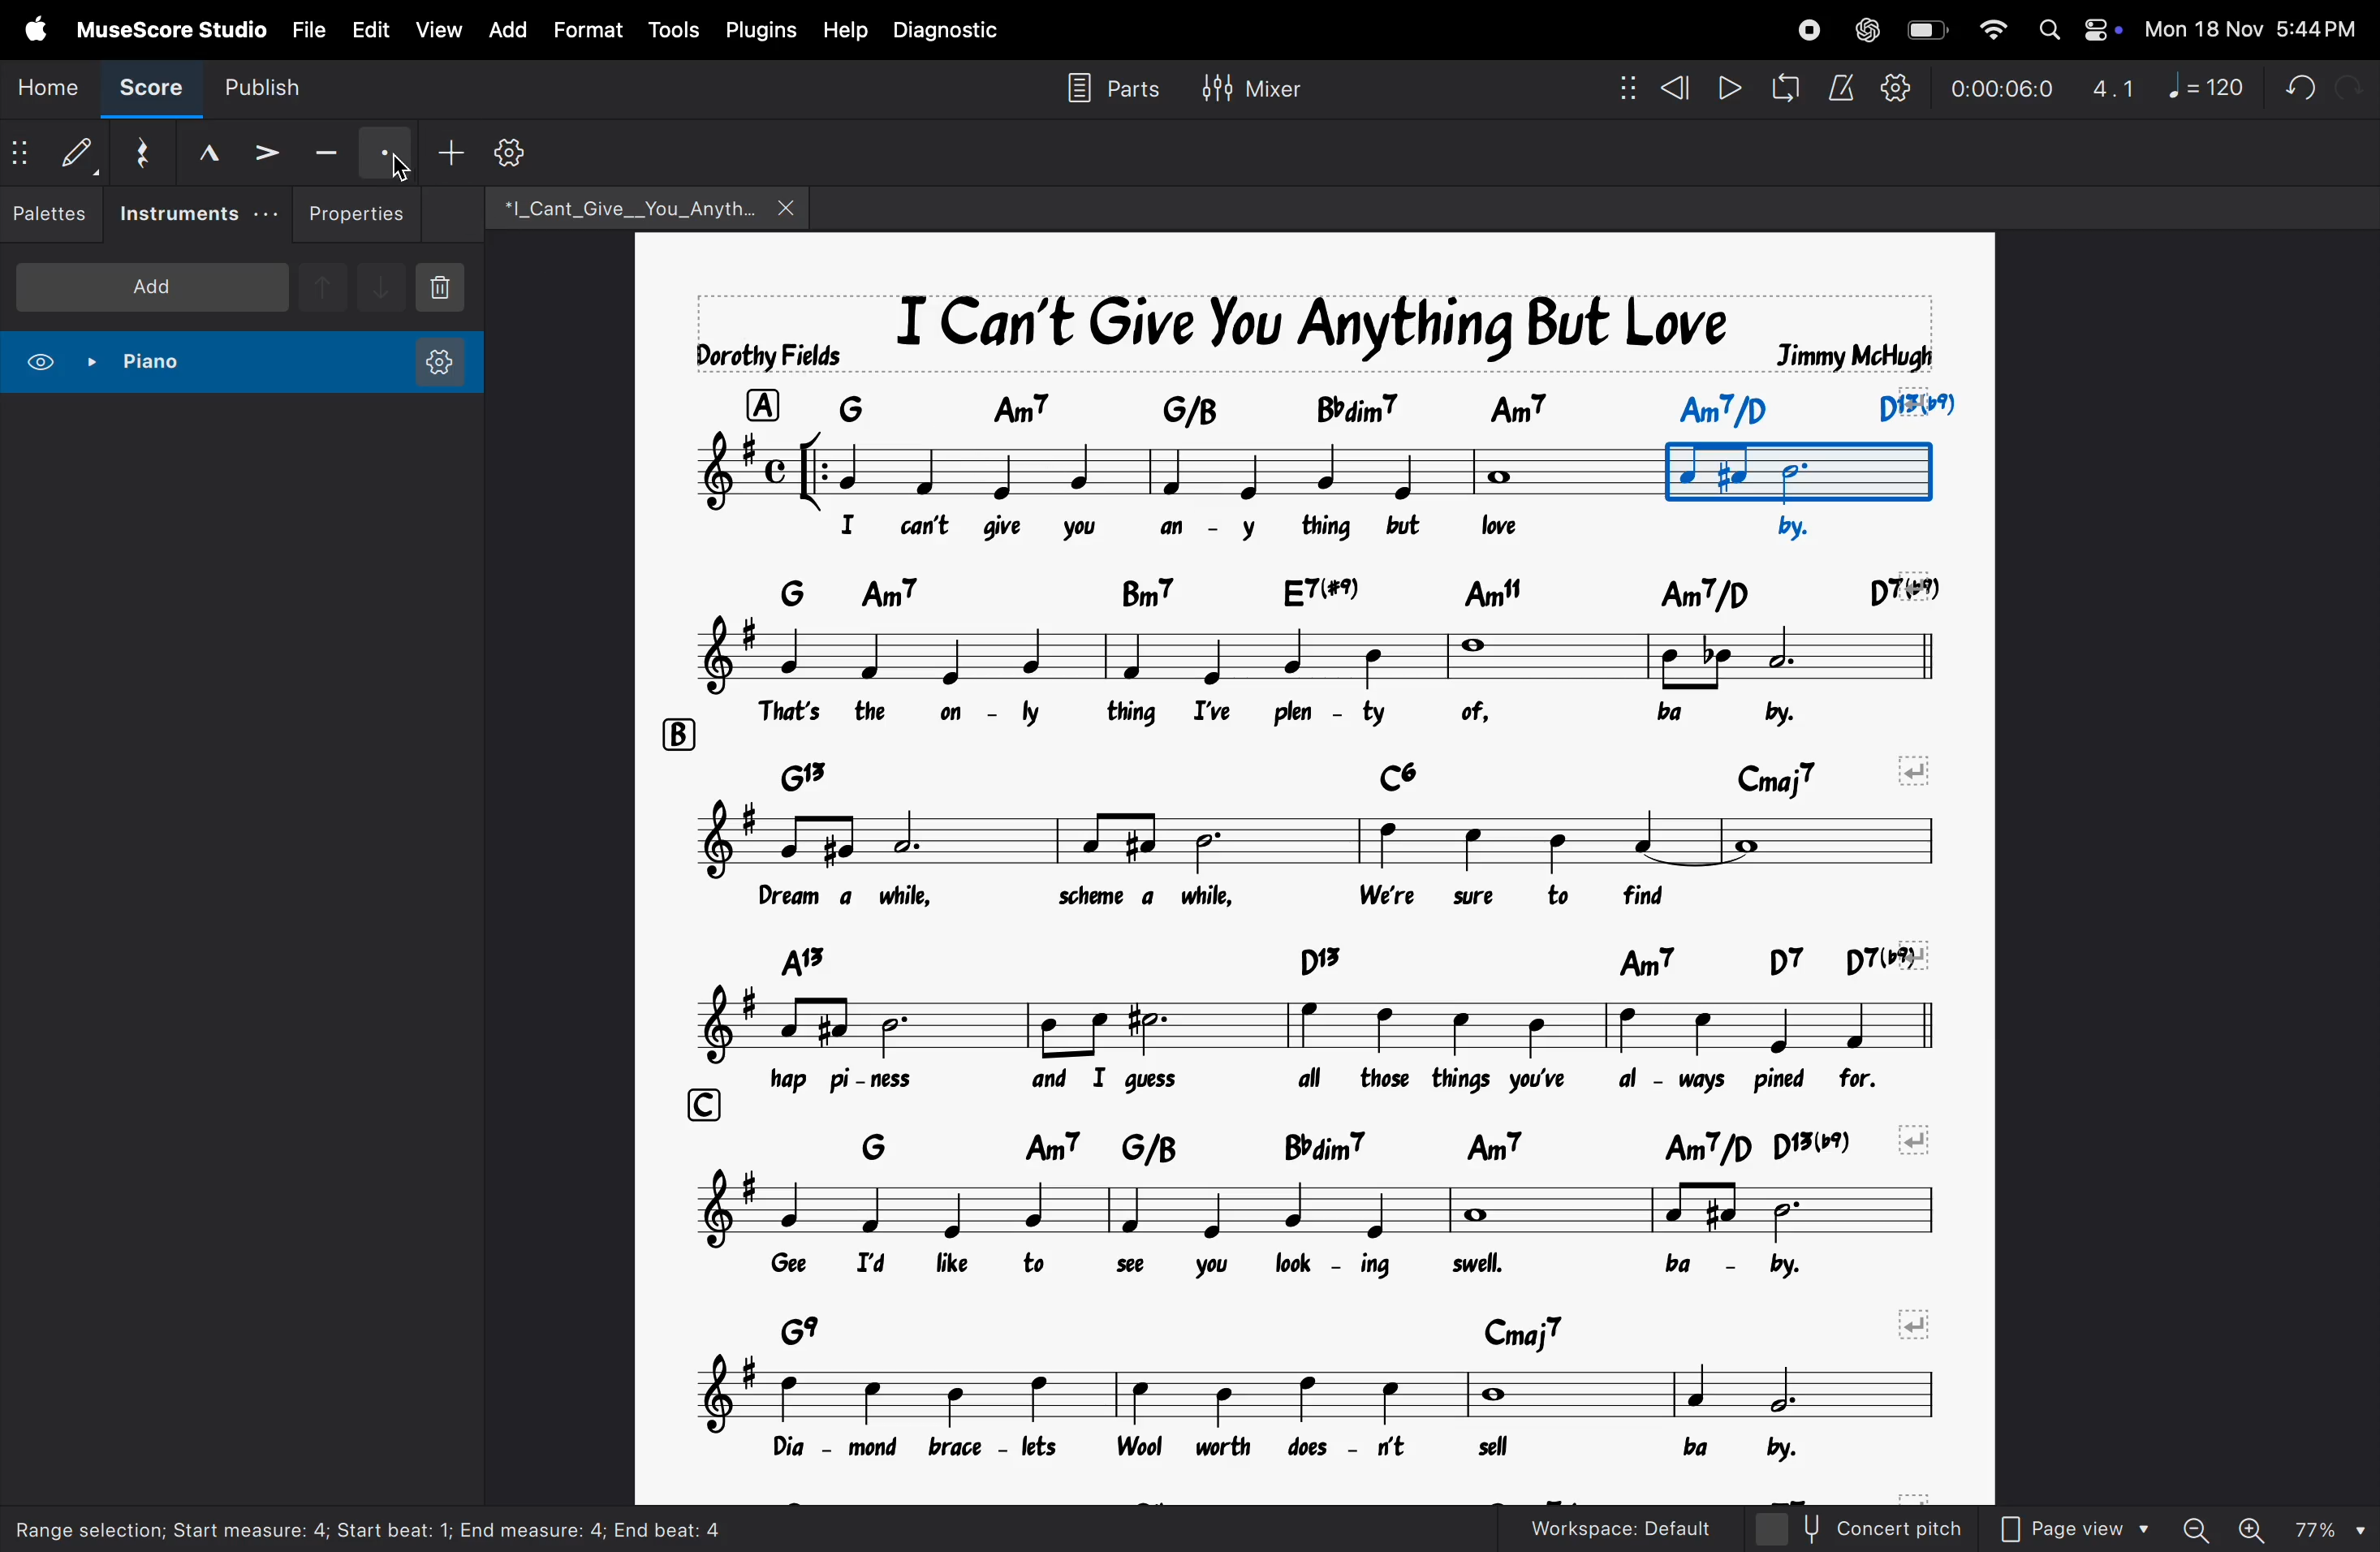 The width and height of the screenshot is (2380, 1552). Describe the element at coordinates (376, 1528) in the screenshot. I see `Range selection; start measure: 4; start beat: 1; End measure: 4; end beat: 4` at that location.